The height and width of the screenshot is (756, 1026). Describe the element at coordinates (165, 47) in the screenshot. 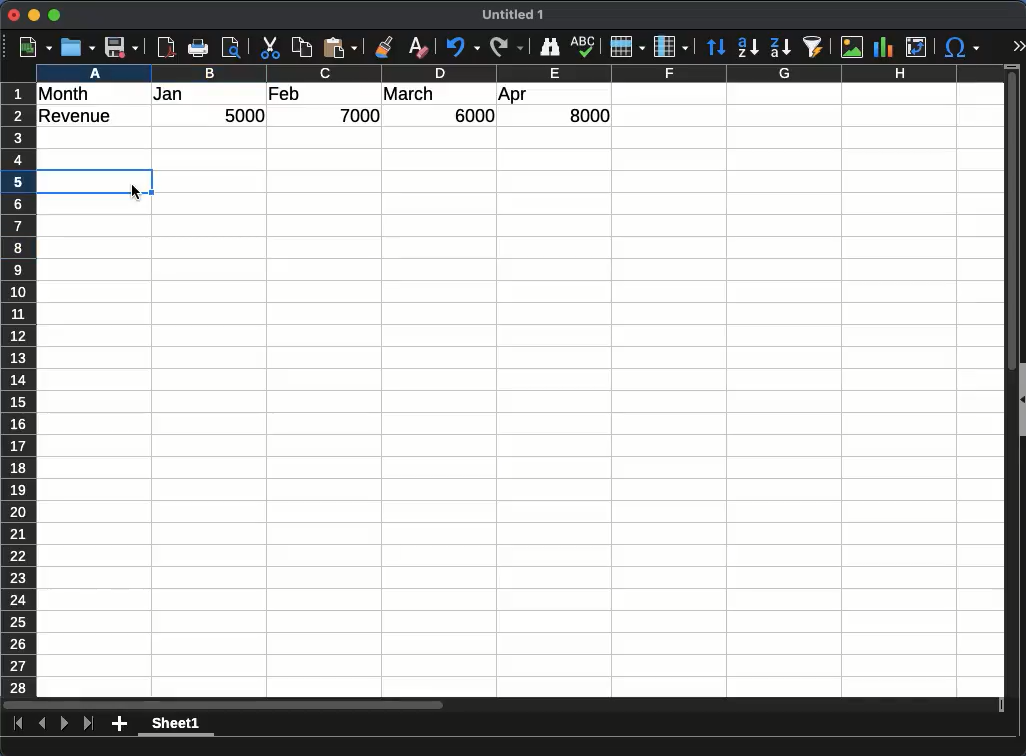

I see `pdf preview` at that location.